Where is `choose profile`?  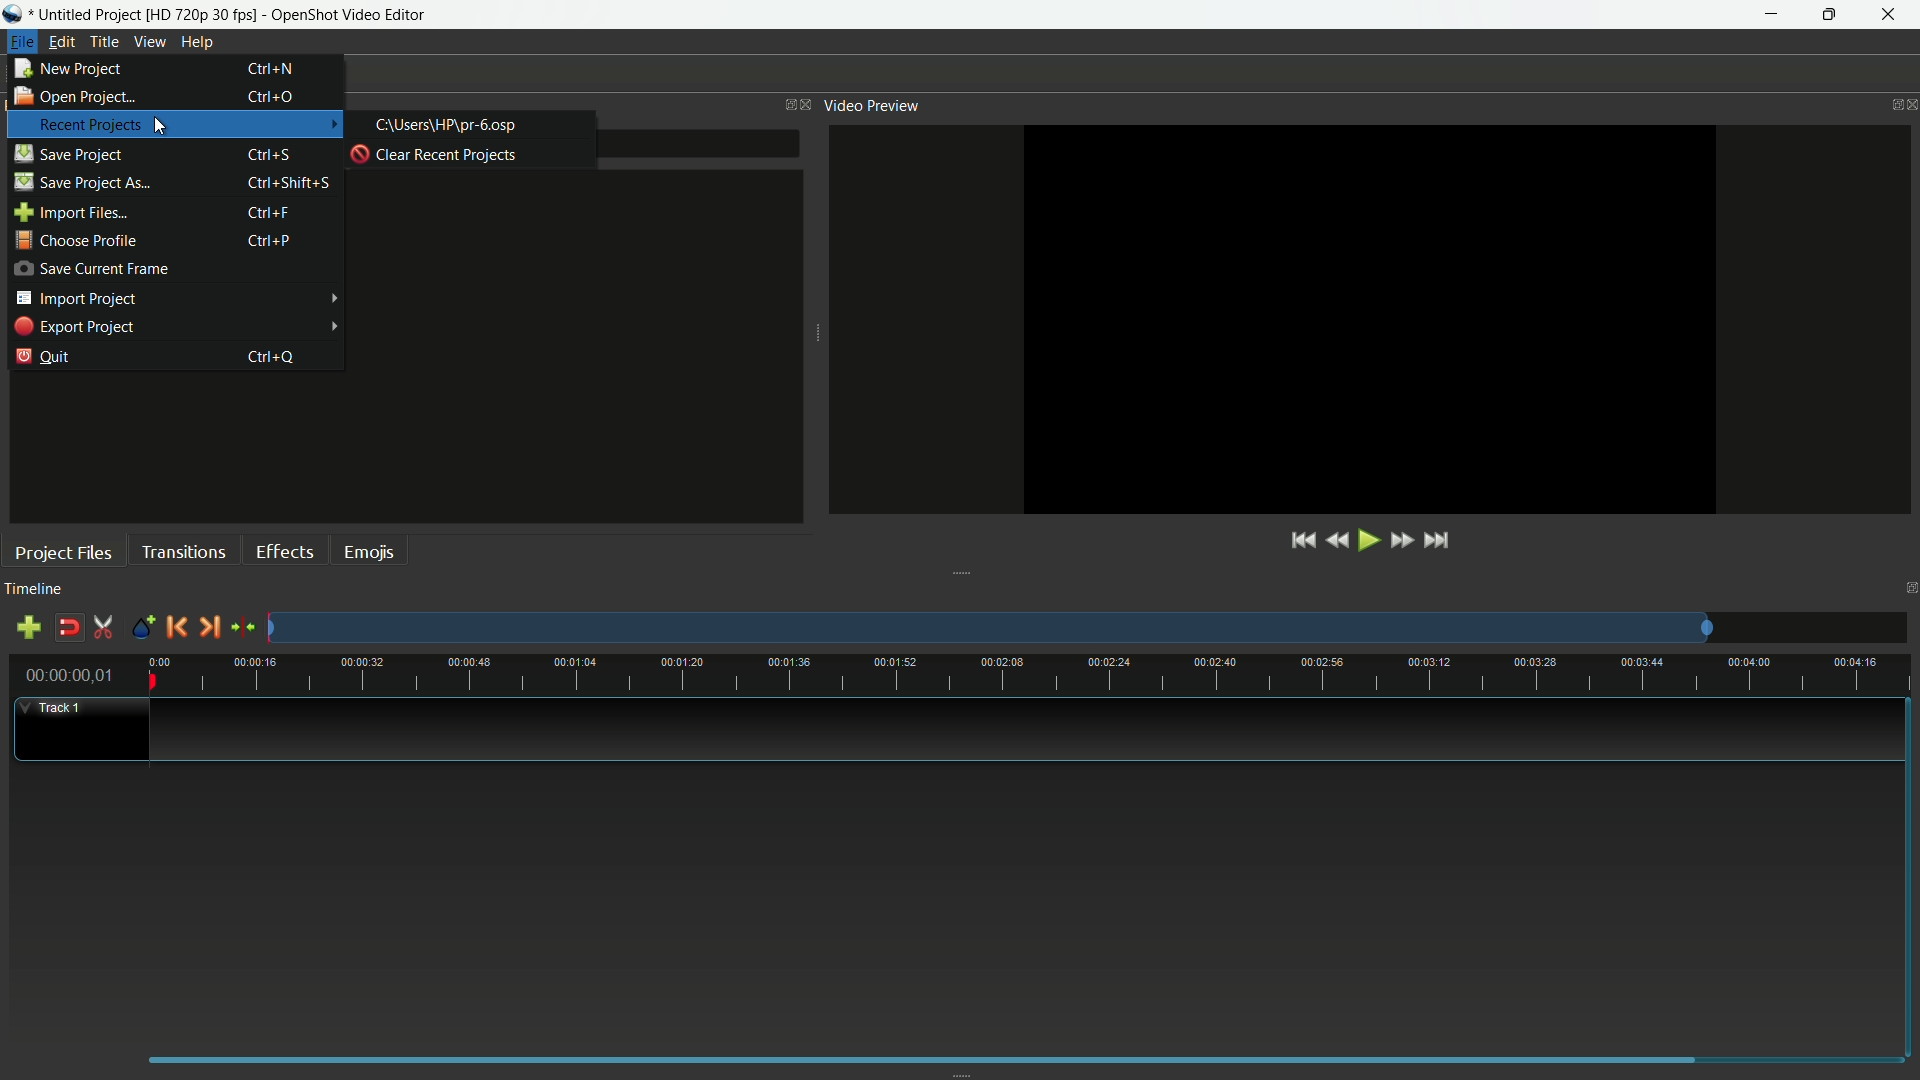
choose profile is located at coordinates (74, 241).